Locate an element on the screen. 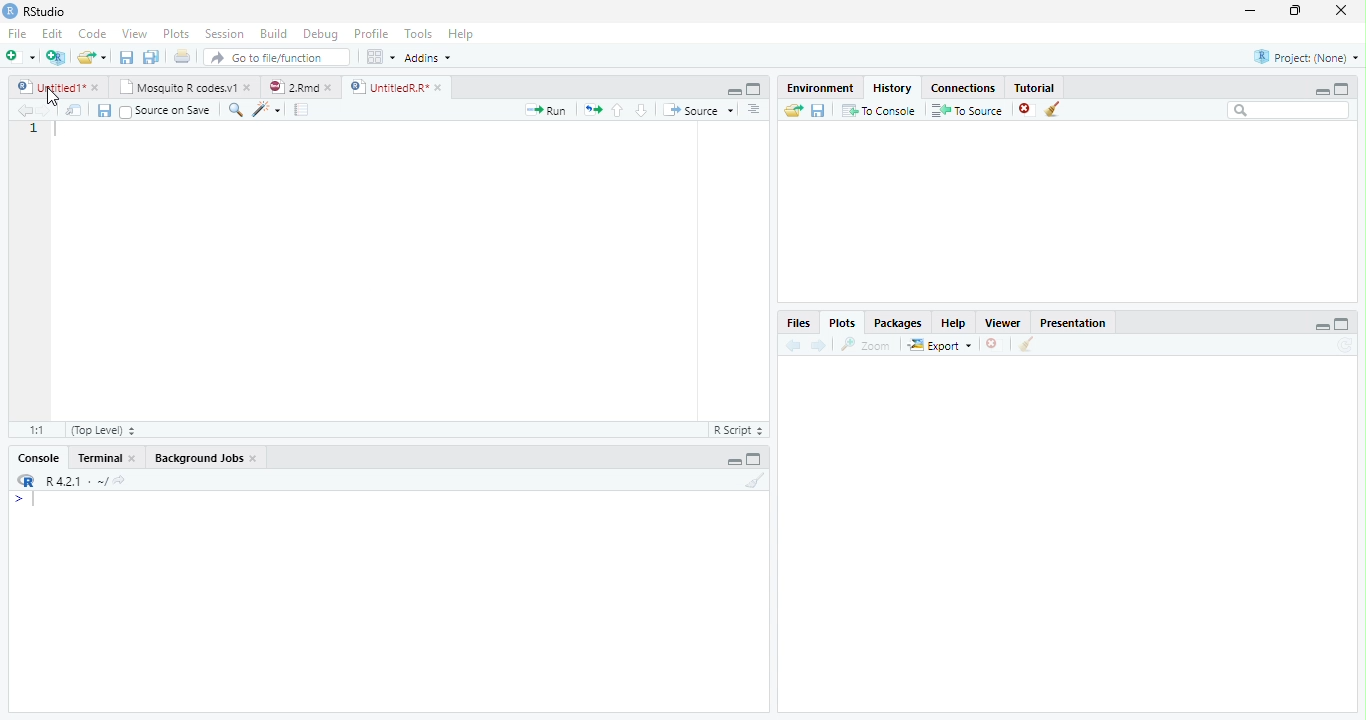 This screenshot has height=720, width=1366. Terminal is located at coordinates (99, 458).